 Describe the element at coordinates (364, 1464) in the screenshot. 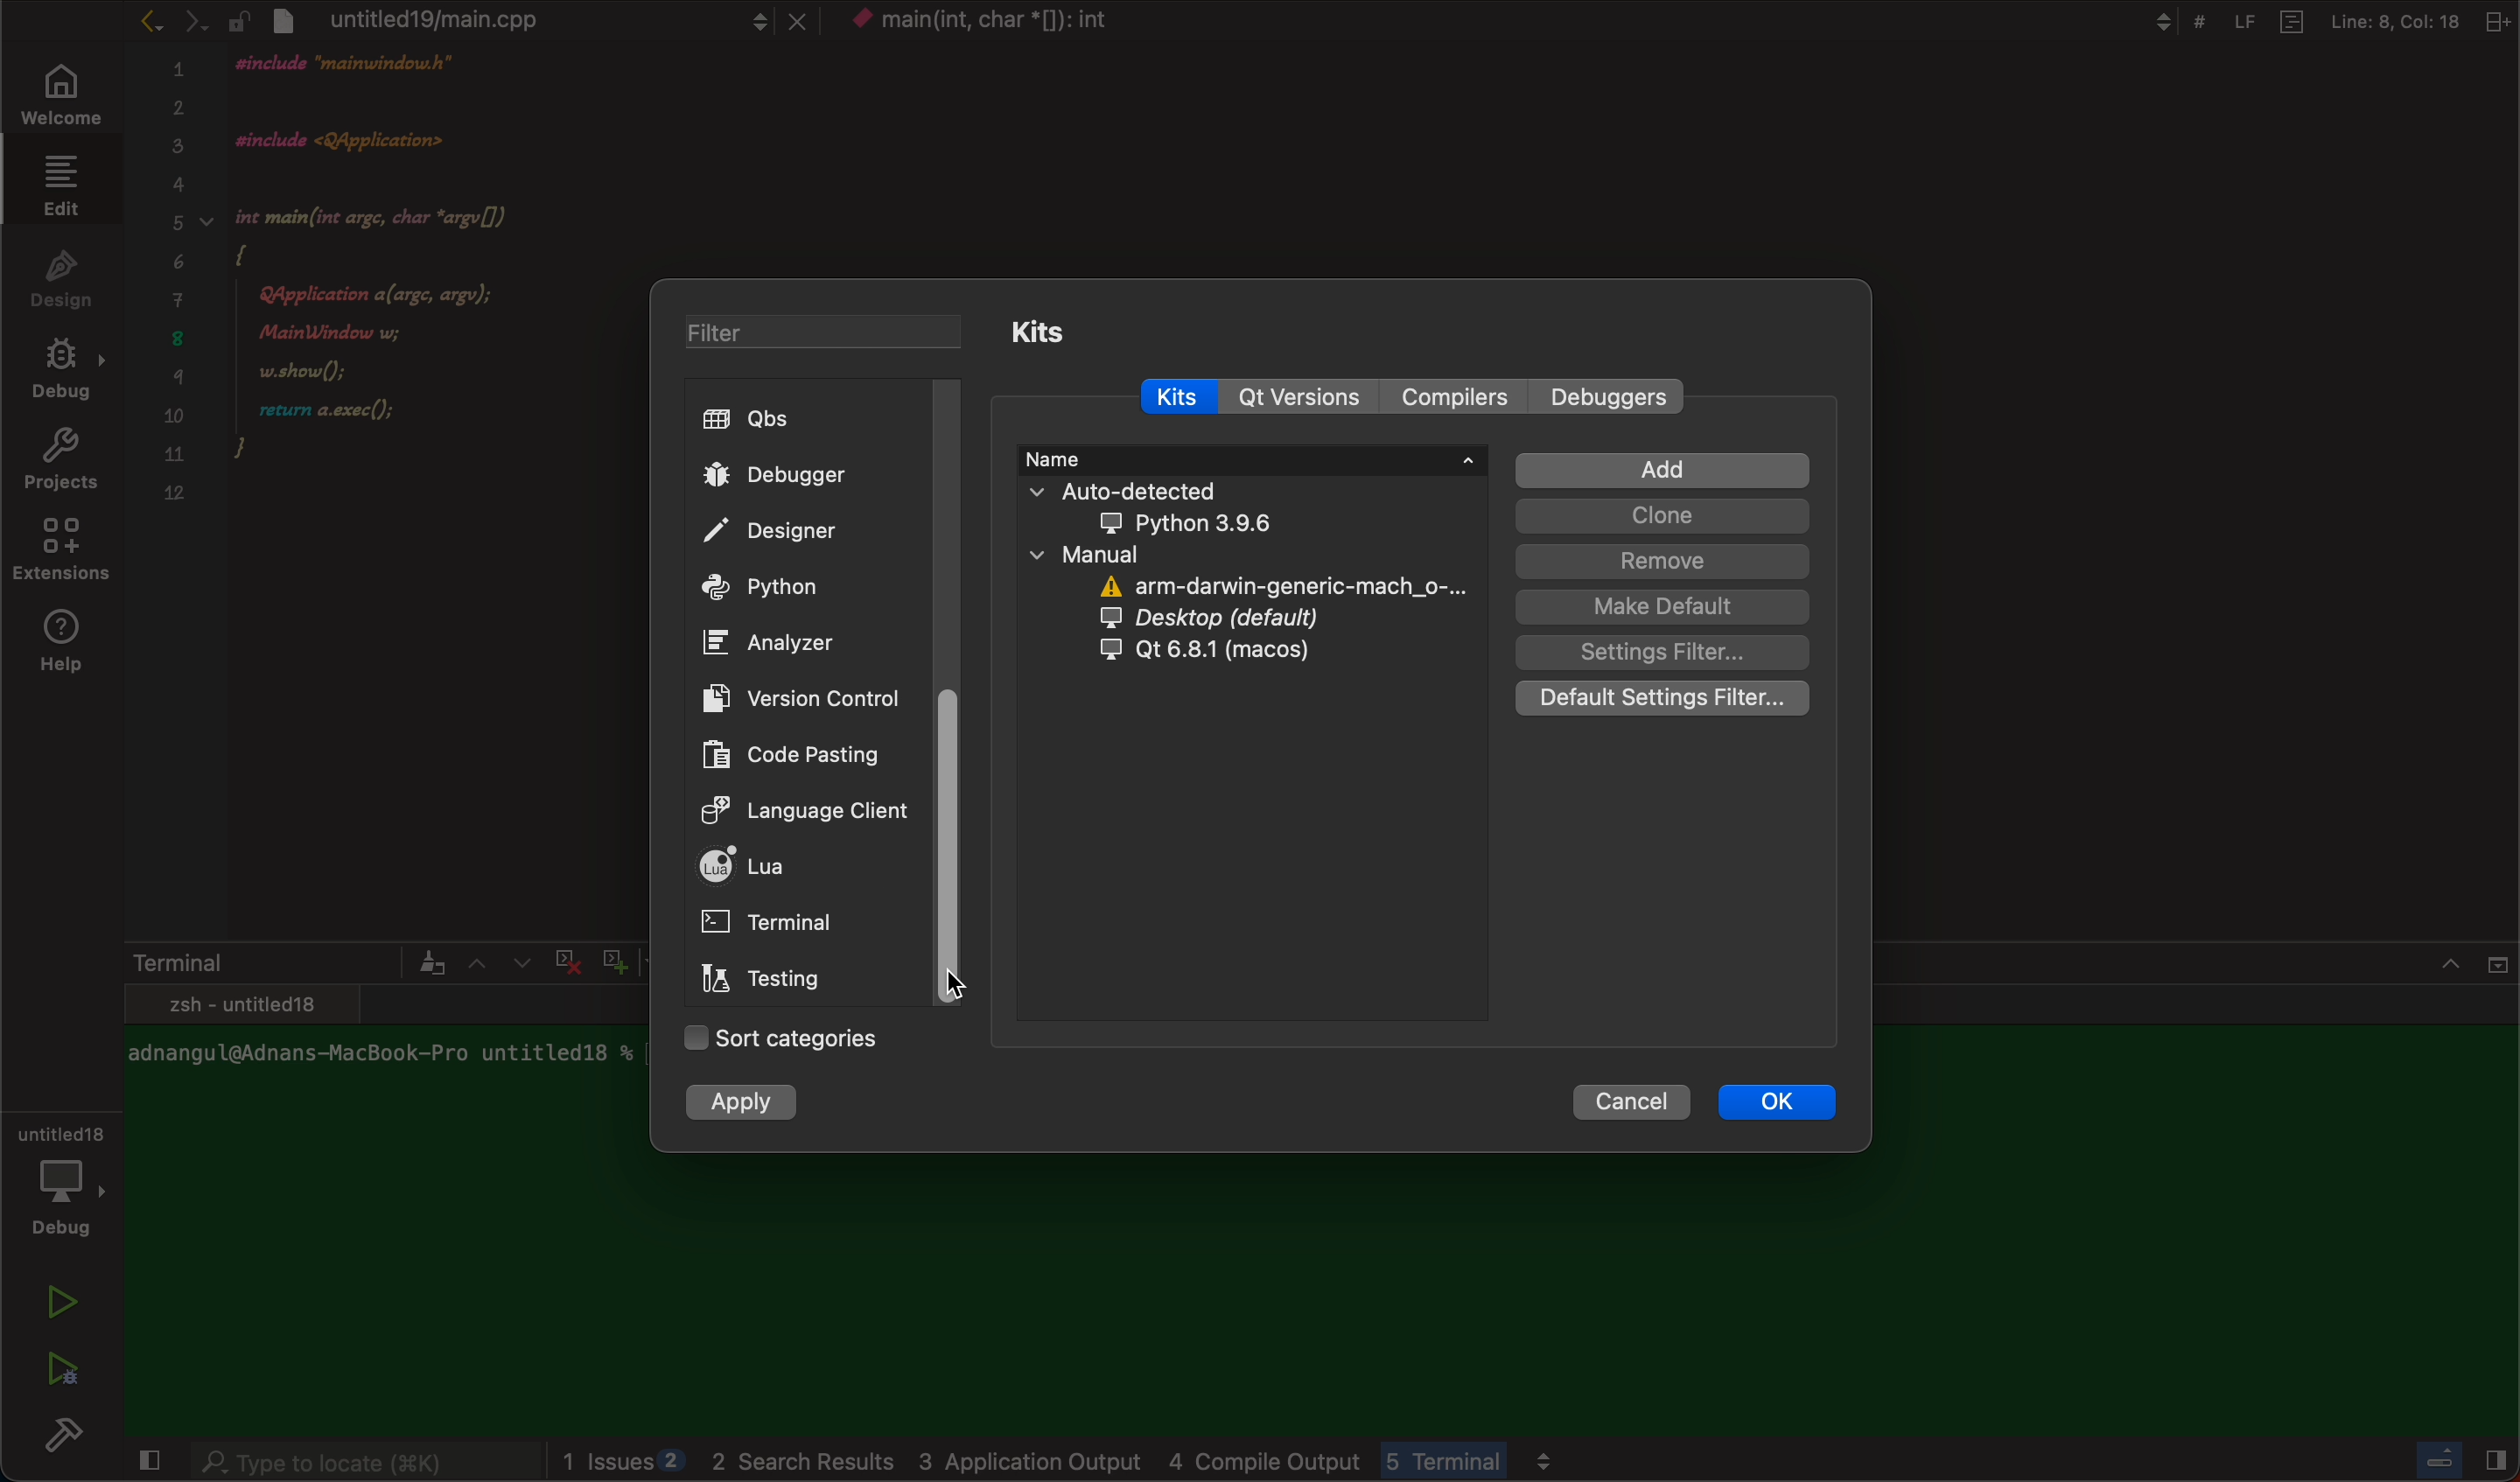

I see `search` at that location.